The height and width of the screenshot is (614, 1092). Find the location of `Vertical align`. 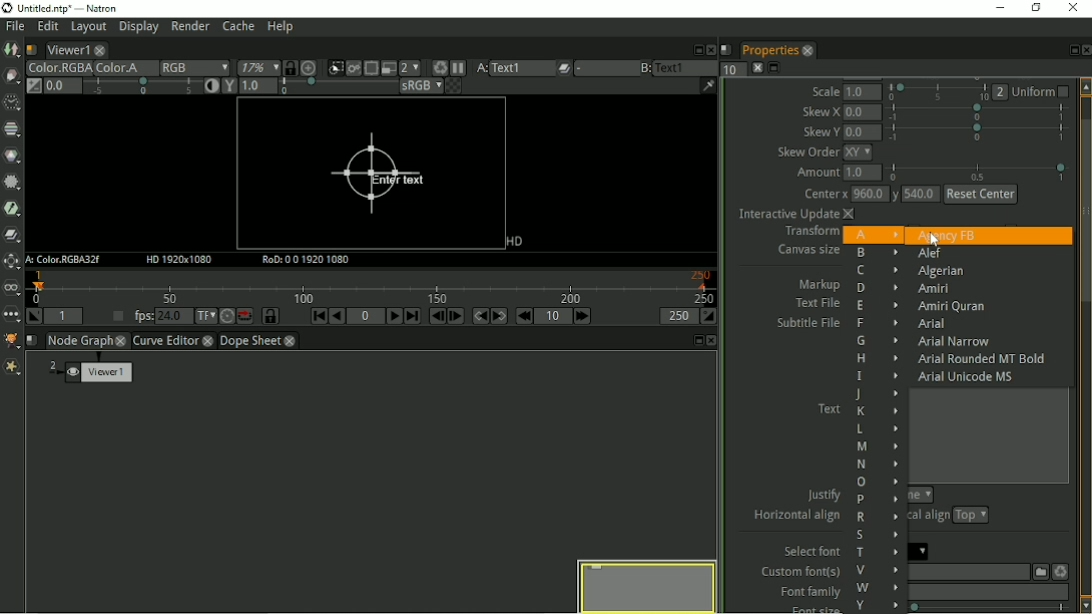

Vertical align is located at coordinates (931, 517).